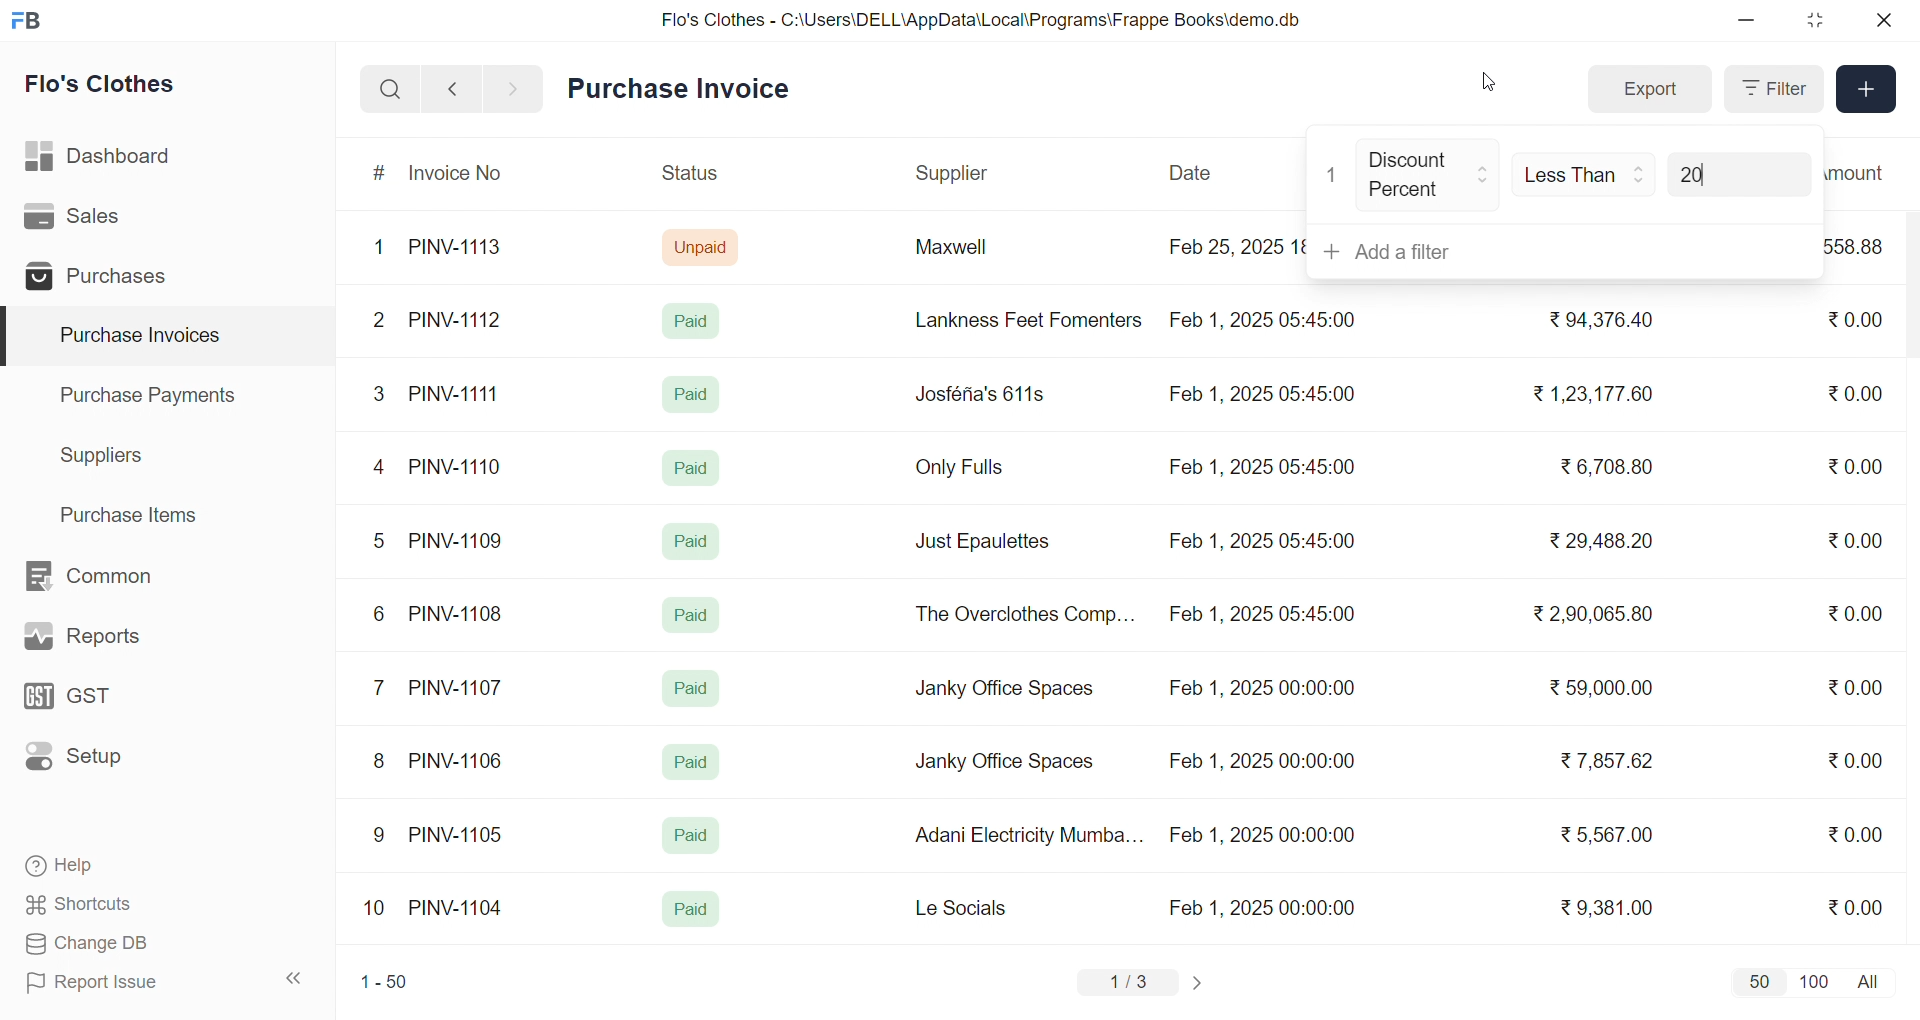 The image size is (1920, 1020). What do you see at coordinates (136, 512) in the screenshot?
I see `Purchase Items` at bounding box center [136, 512].